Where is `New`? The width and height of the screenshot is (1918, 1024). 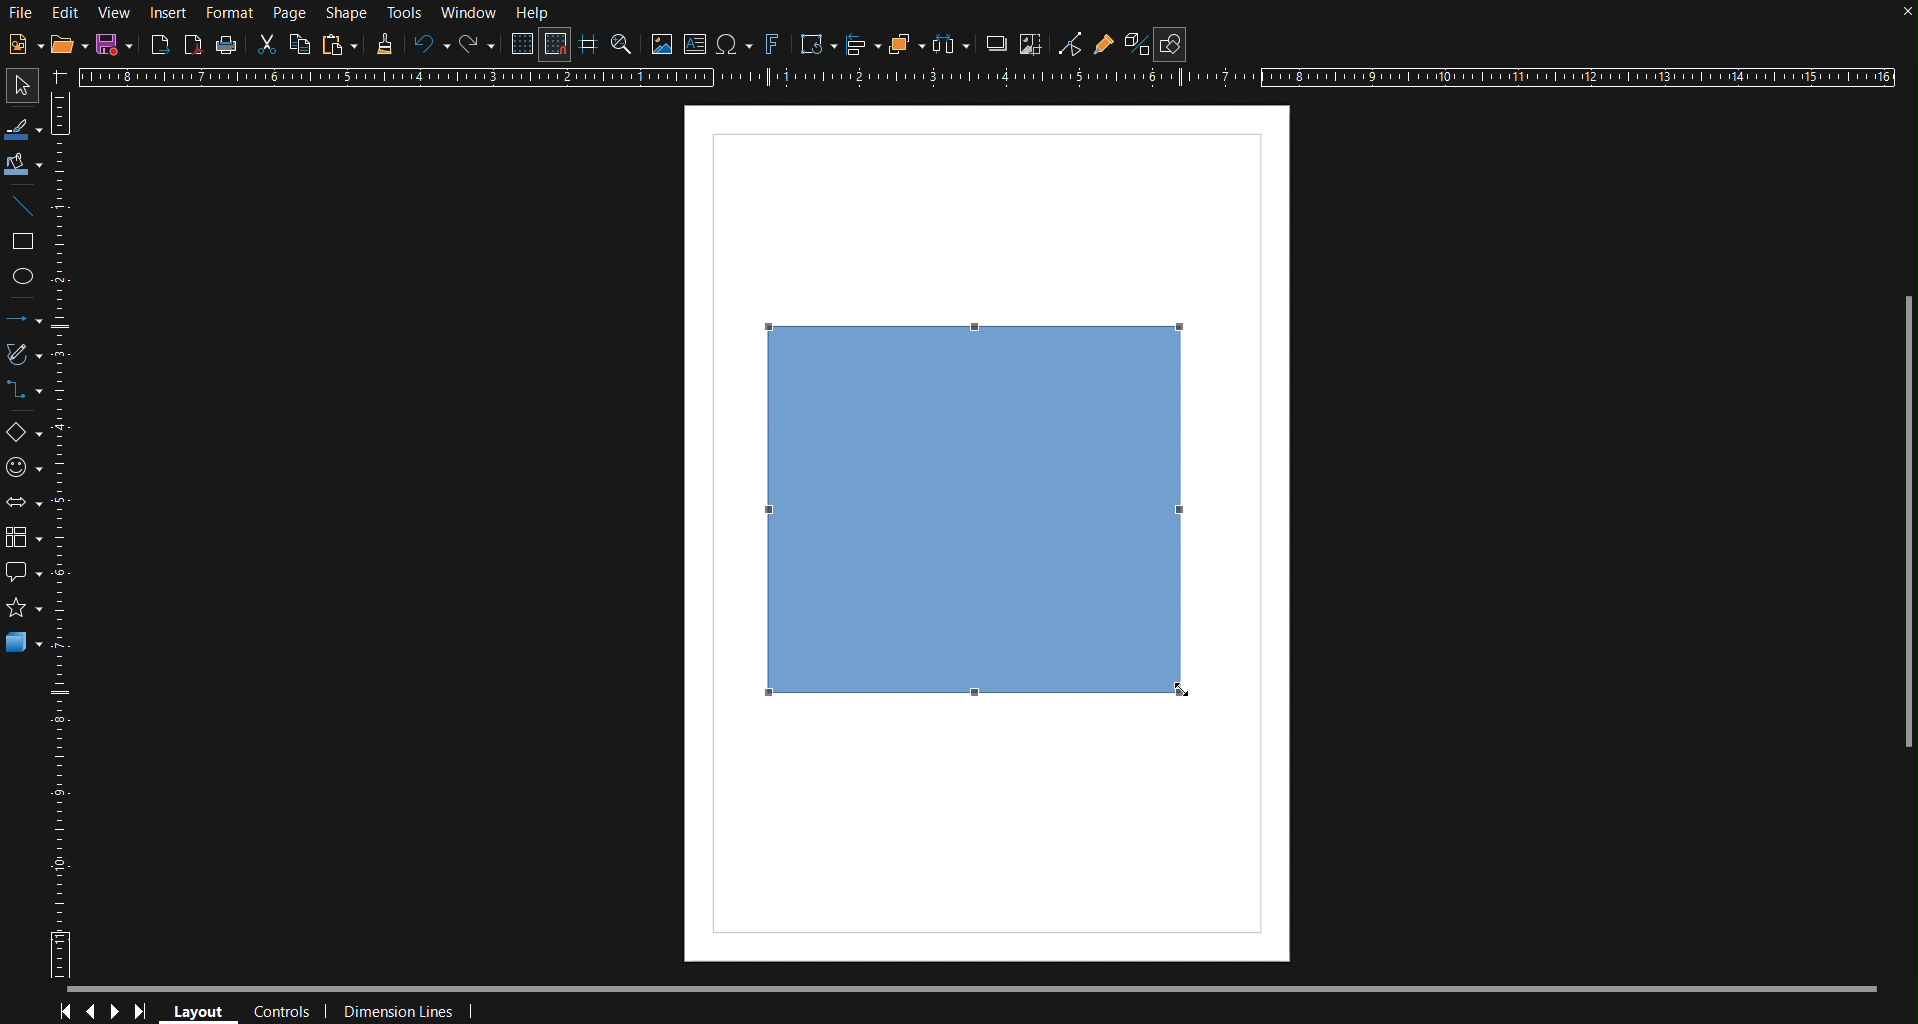 New is located at coordinates (24, 43).